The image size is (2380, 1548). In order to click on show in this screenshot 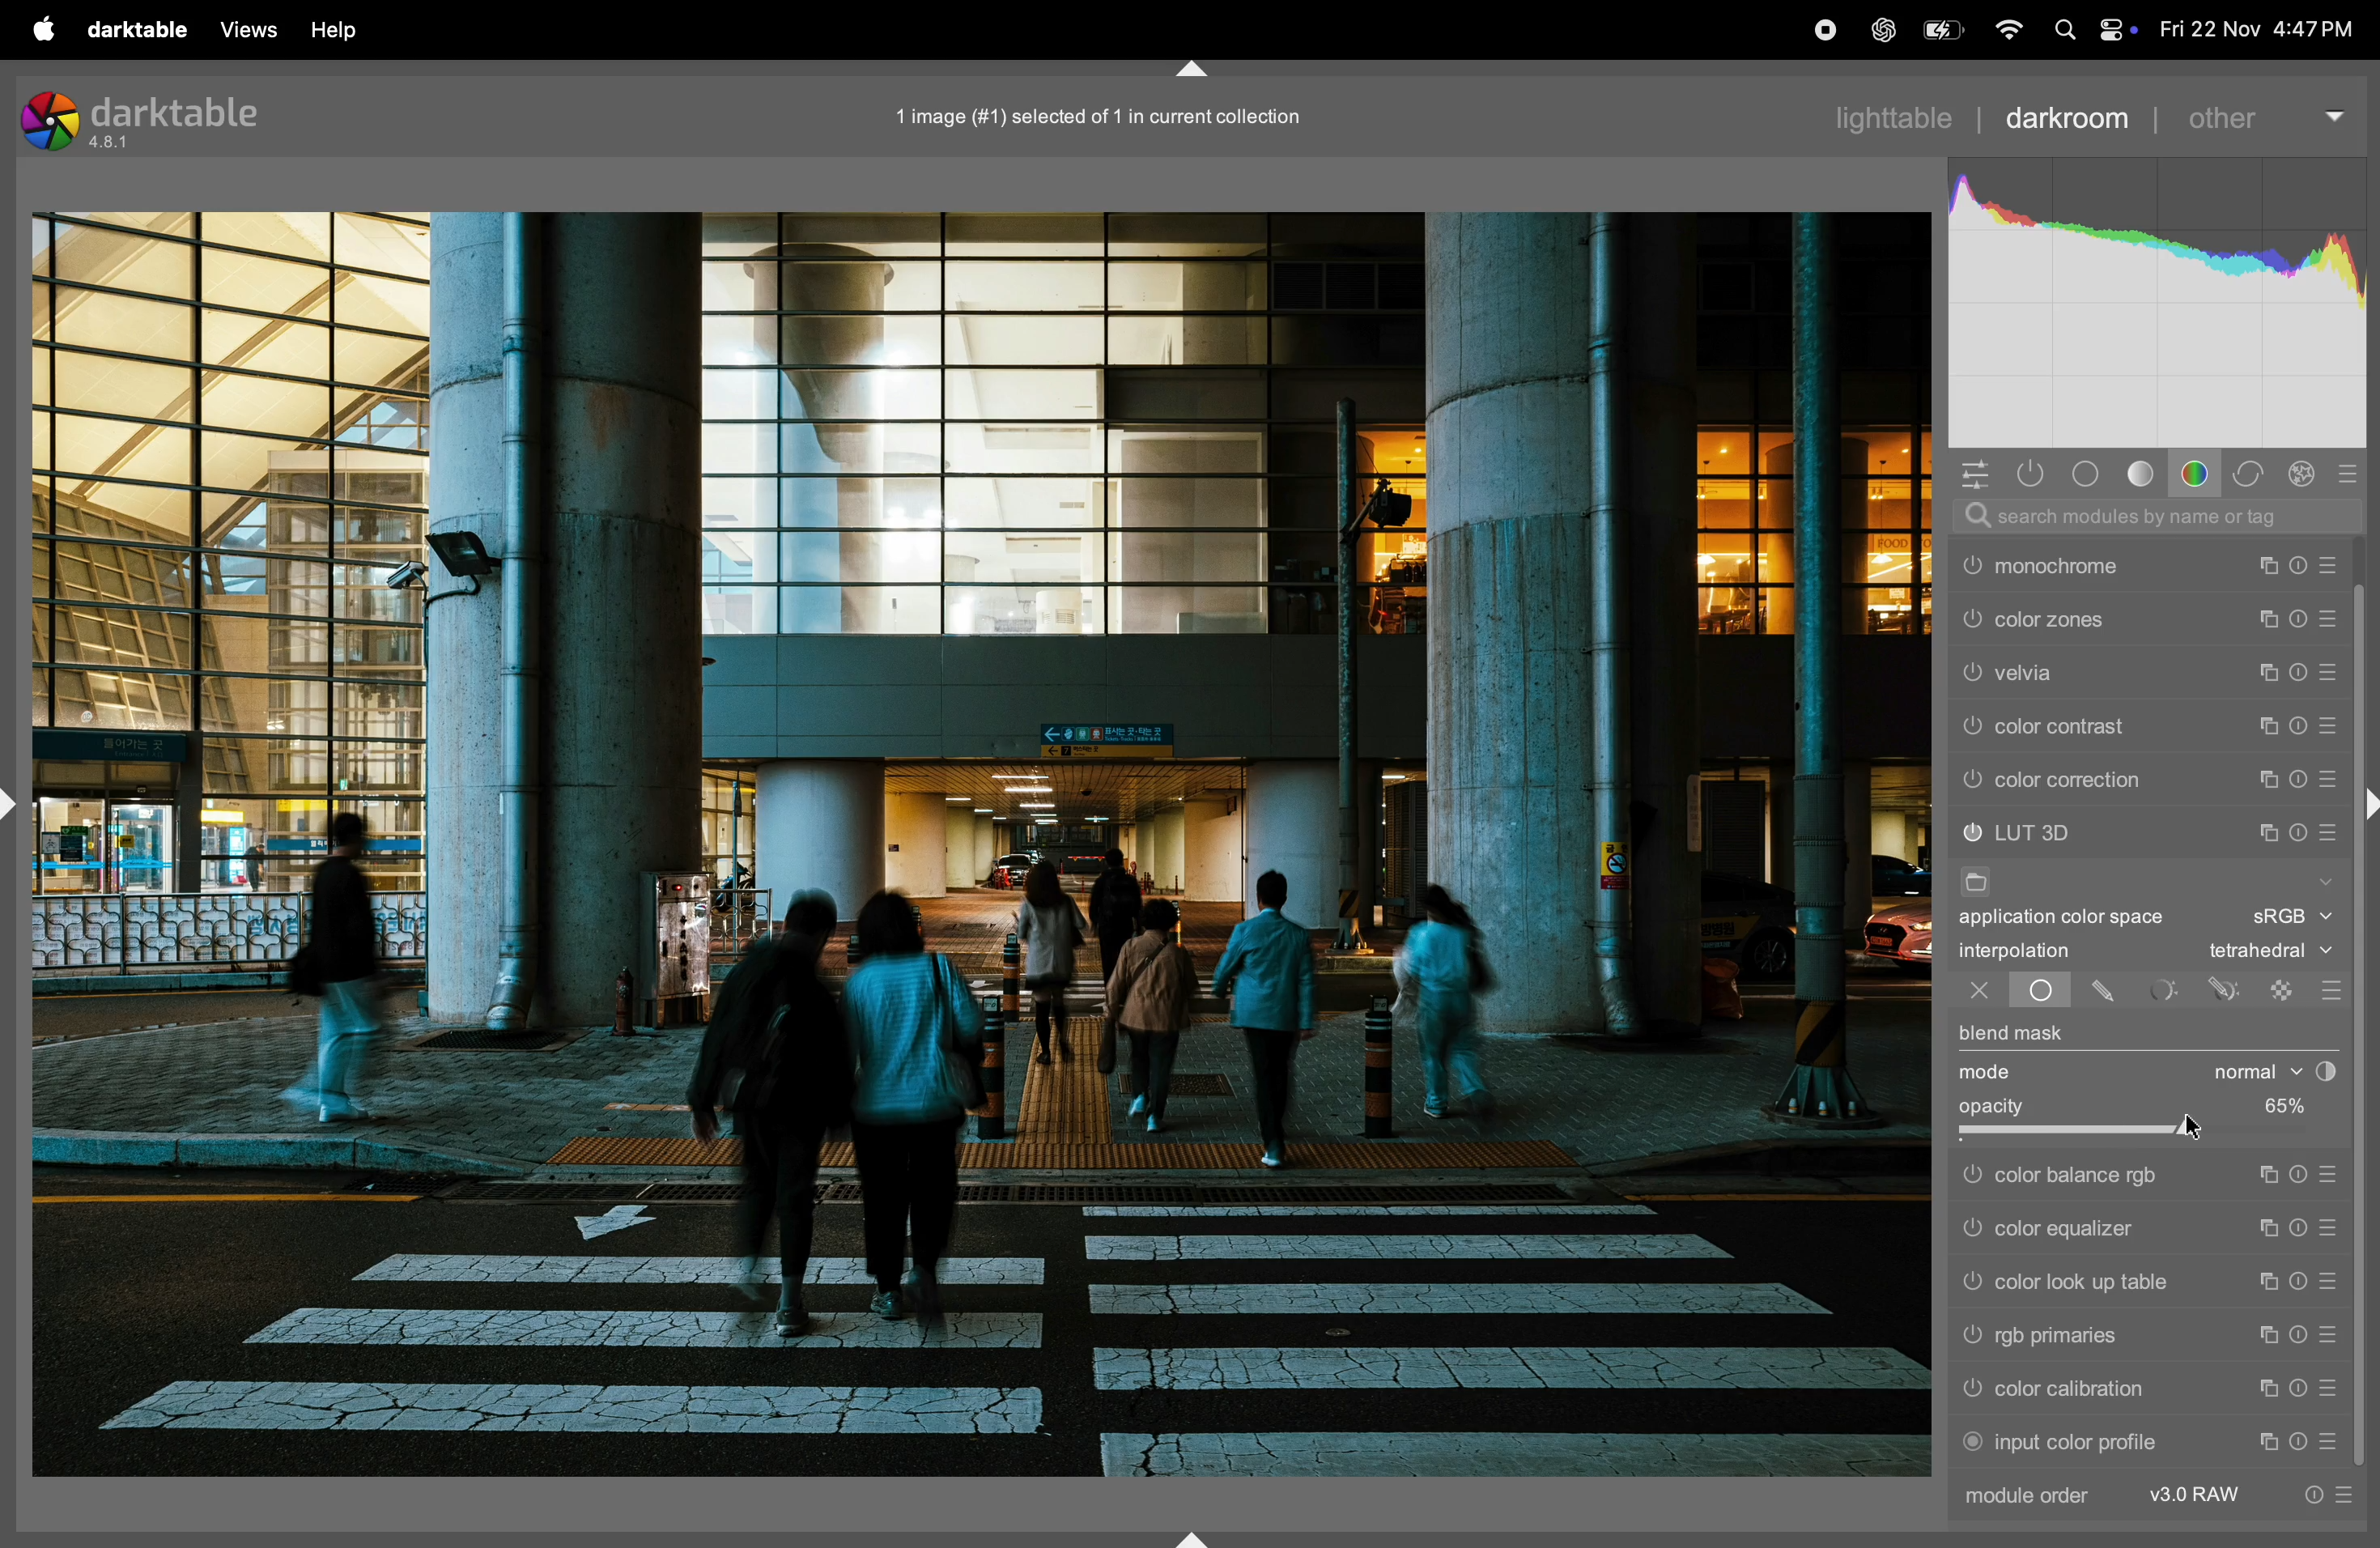, I will do `click(2327, 879)`.